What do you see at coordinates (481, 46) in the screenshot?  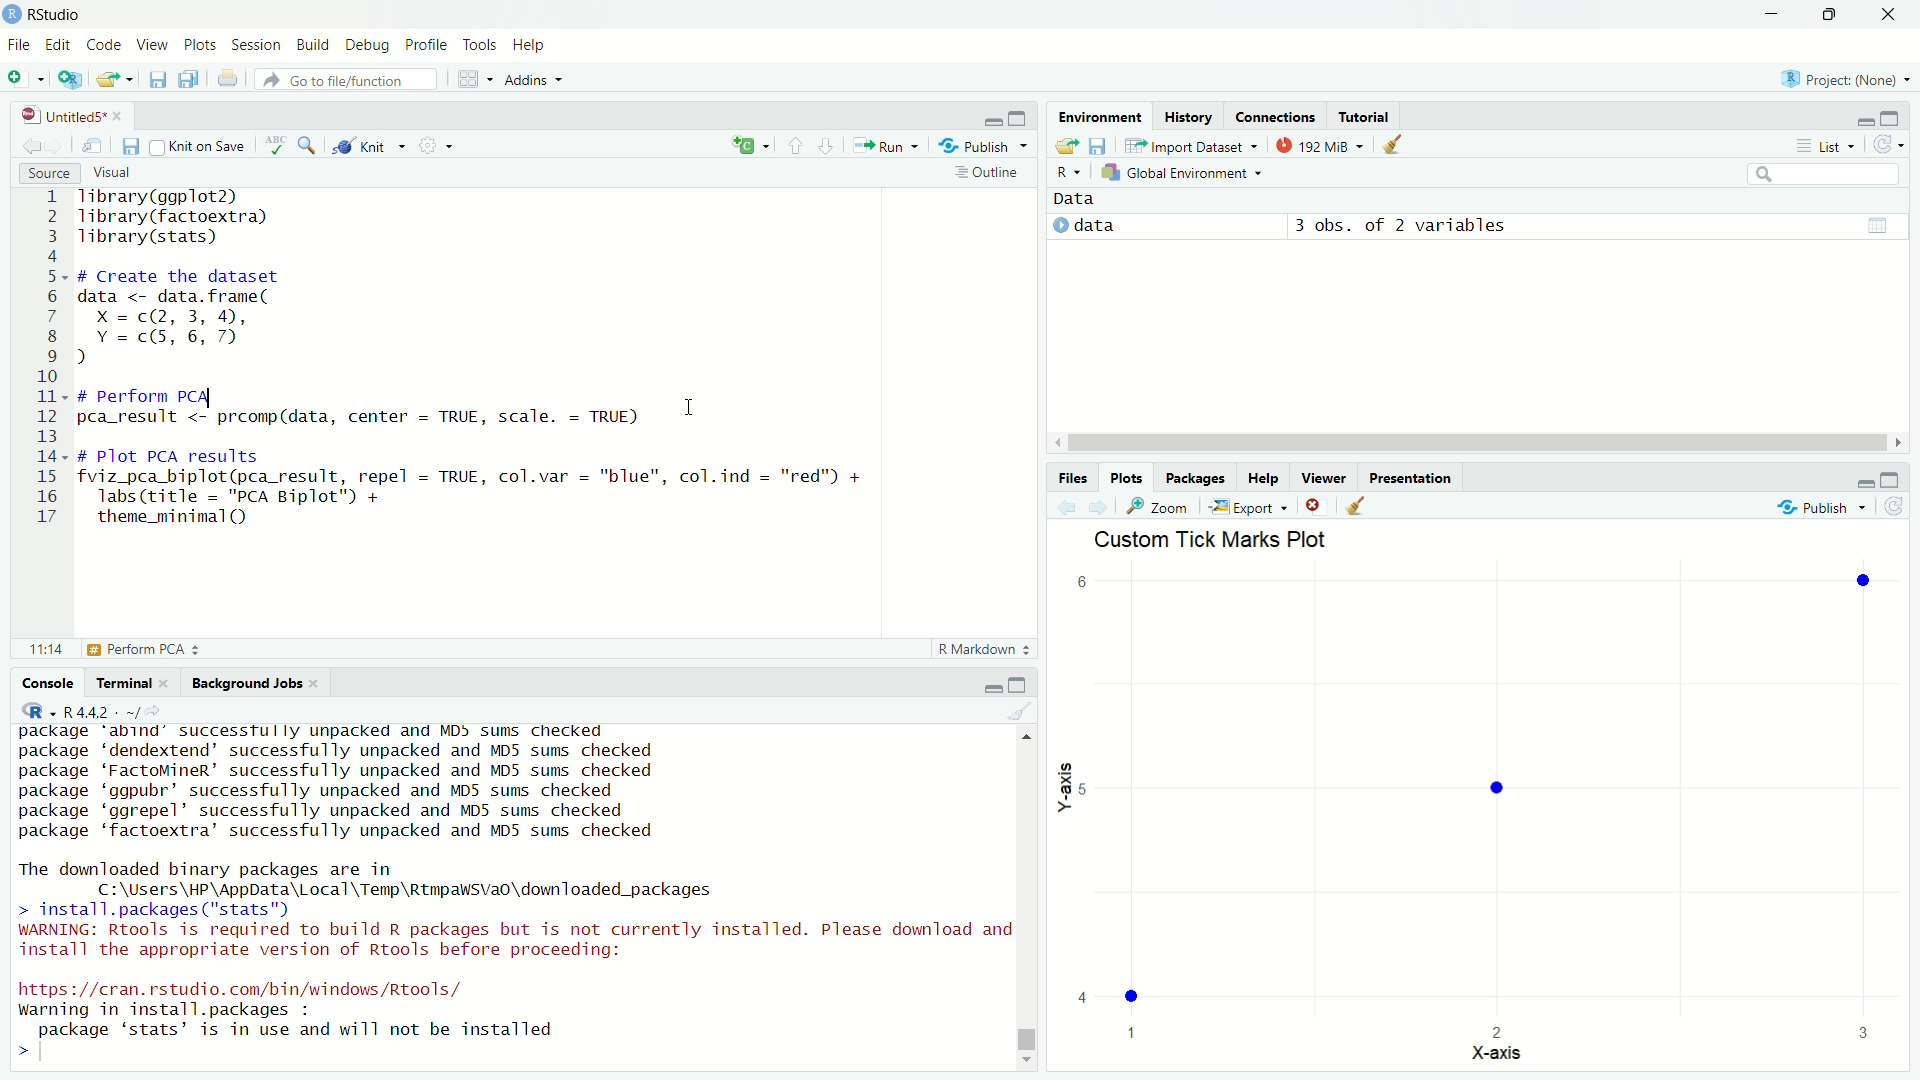 I see `Tools` at bounding box center [481, 46].